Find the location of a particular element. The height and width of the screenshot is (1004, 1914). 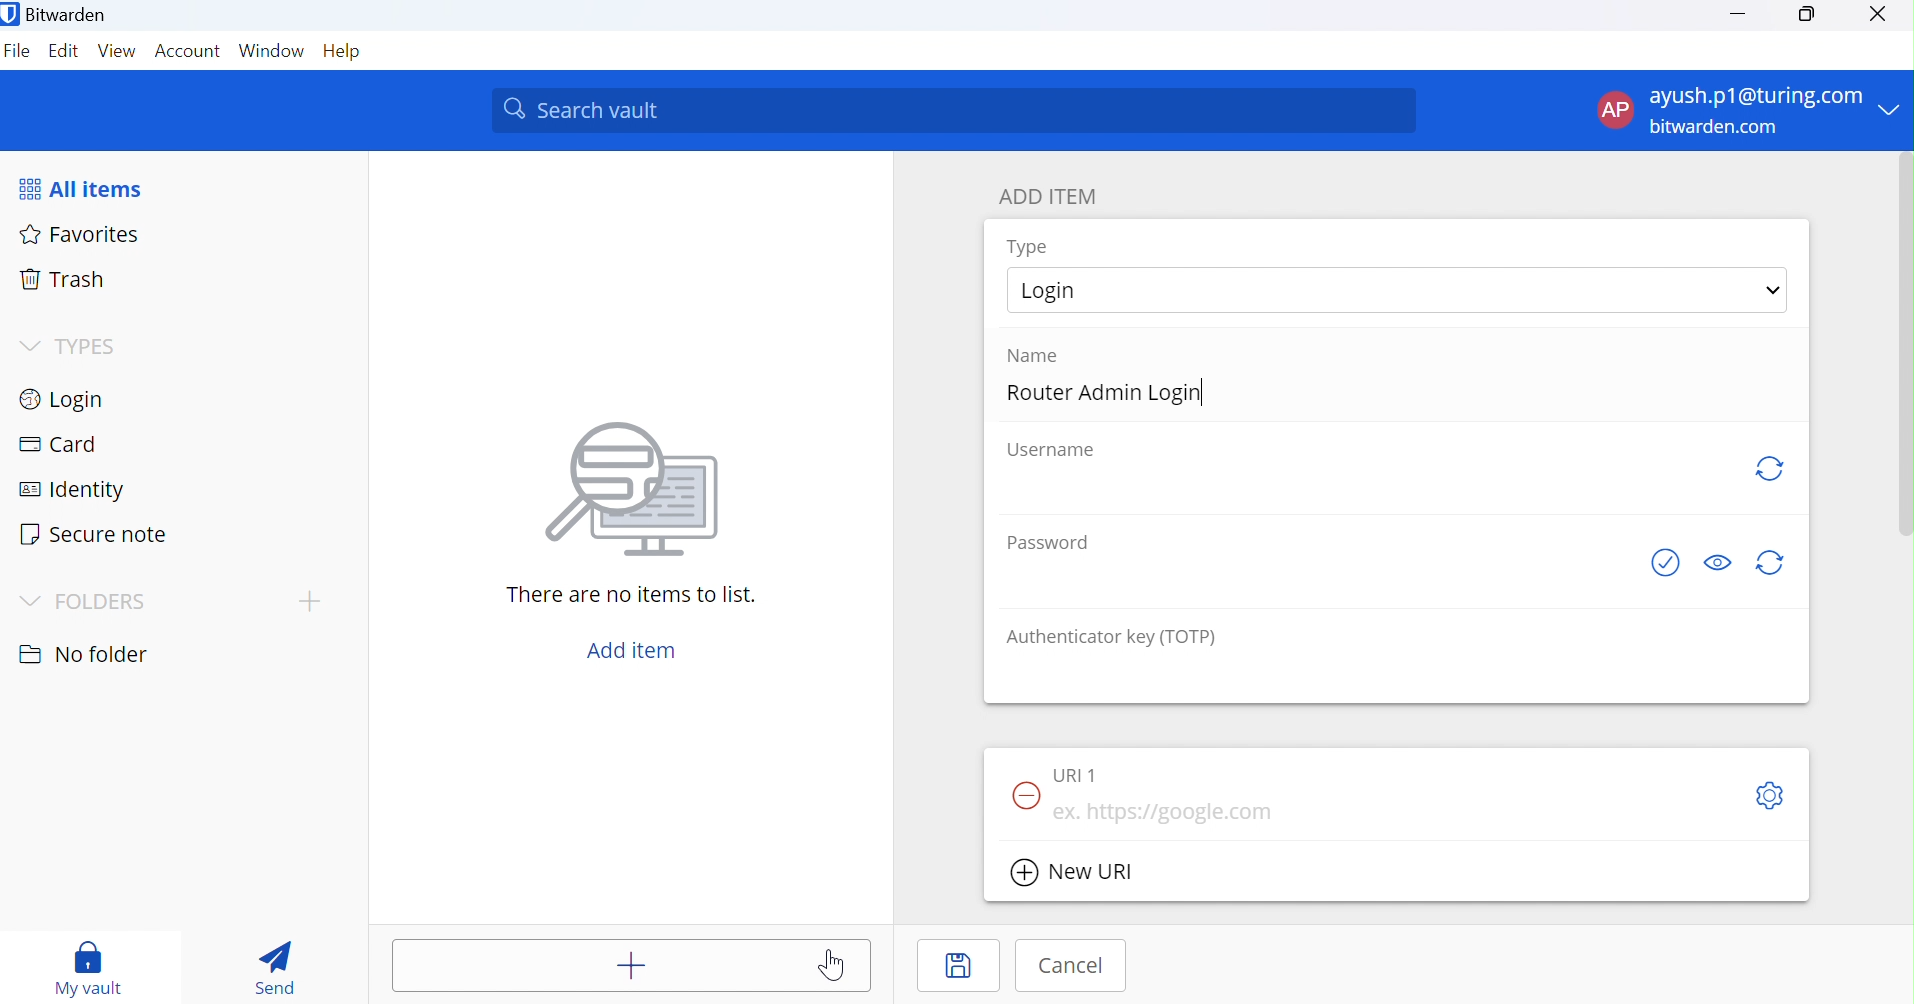

Add item is located at coordinates (630, 650).